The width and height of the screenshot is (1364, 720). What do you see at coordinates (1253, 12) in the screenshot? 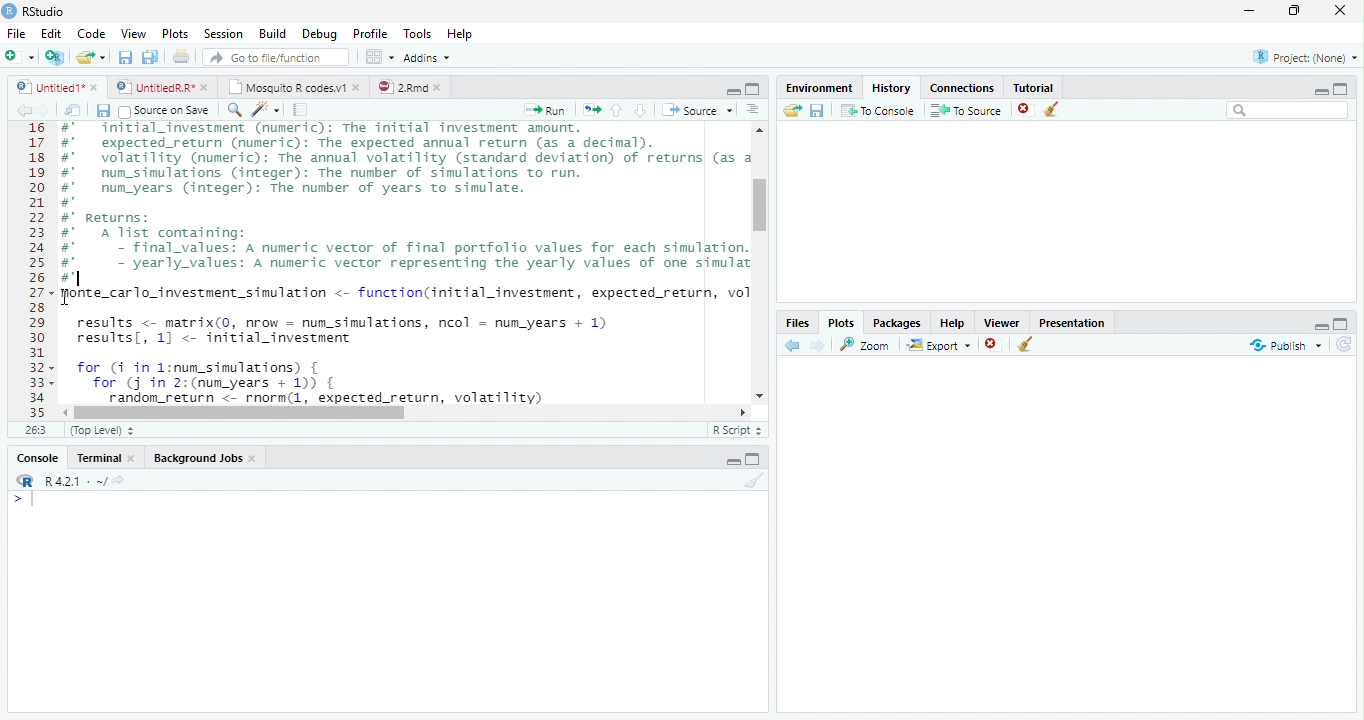
I see `Minimize` at bounding box center [1253, 12].